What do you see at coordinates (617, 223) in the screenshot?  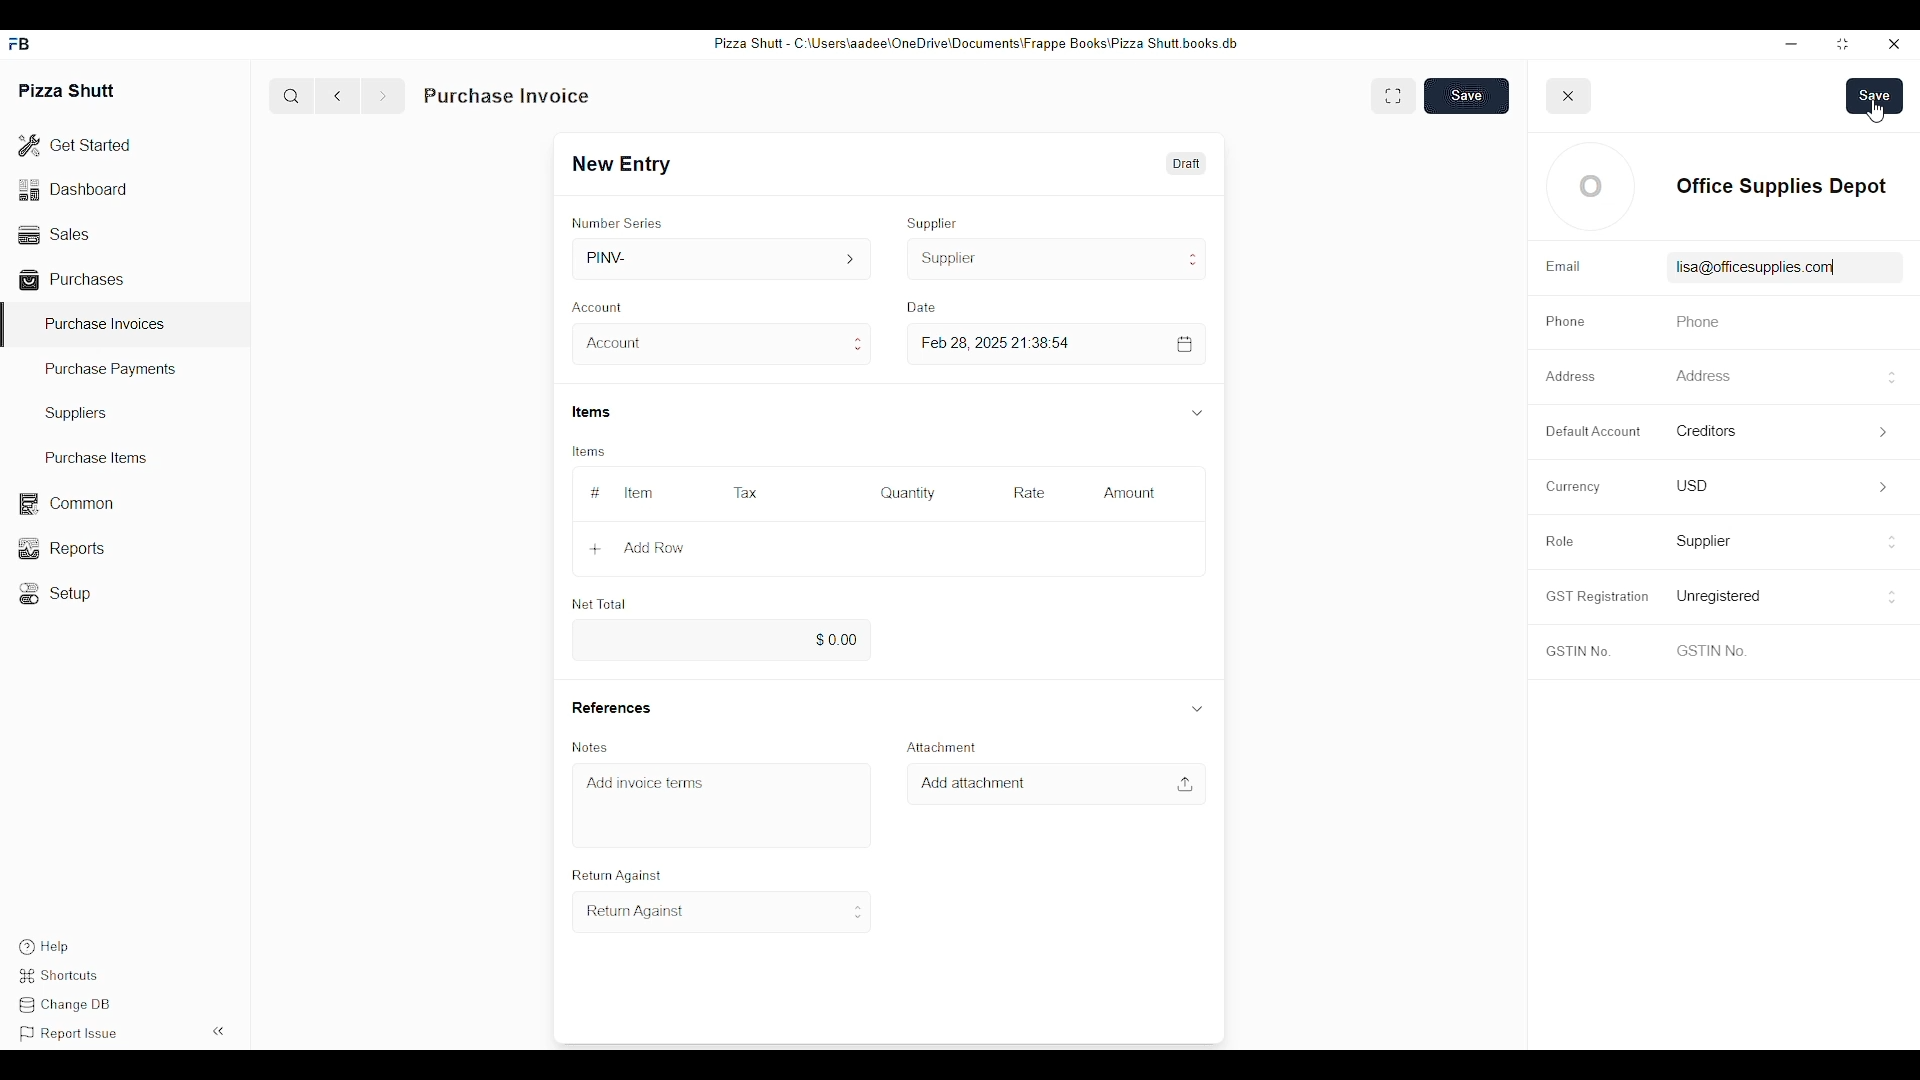 I see `Number Series` at bounding box center [617, 223].